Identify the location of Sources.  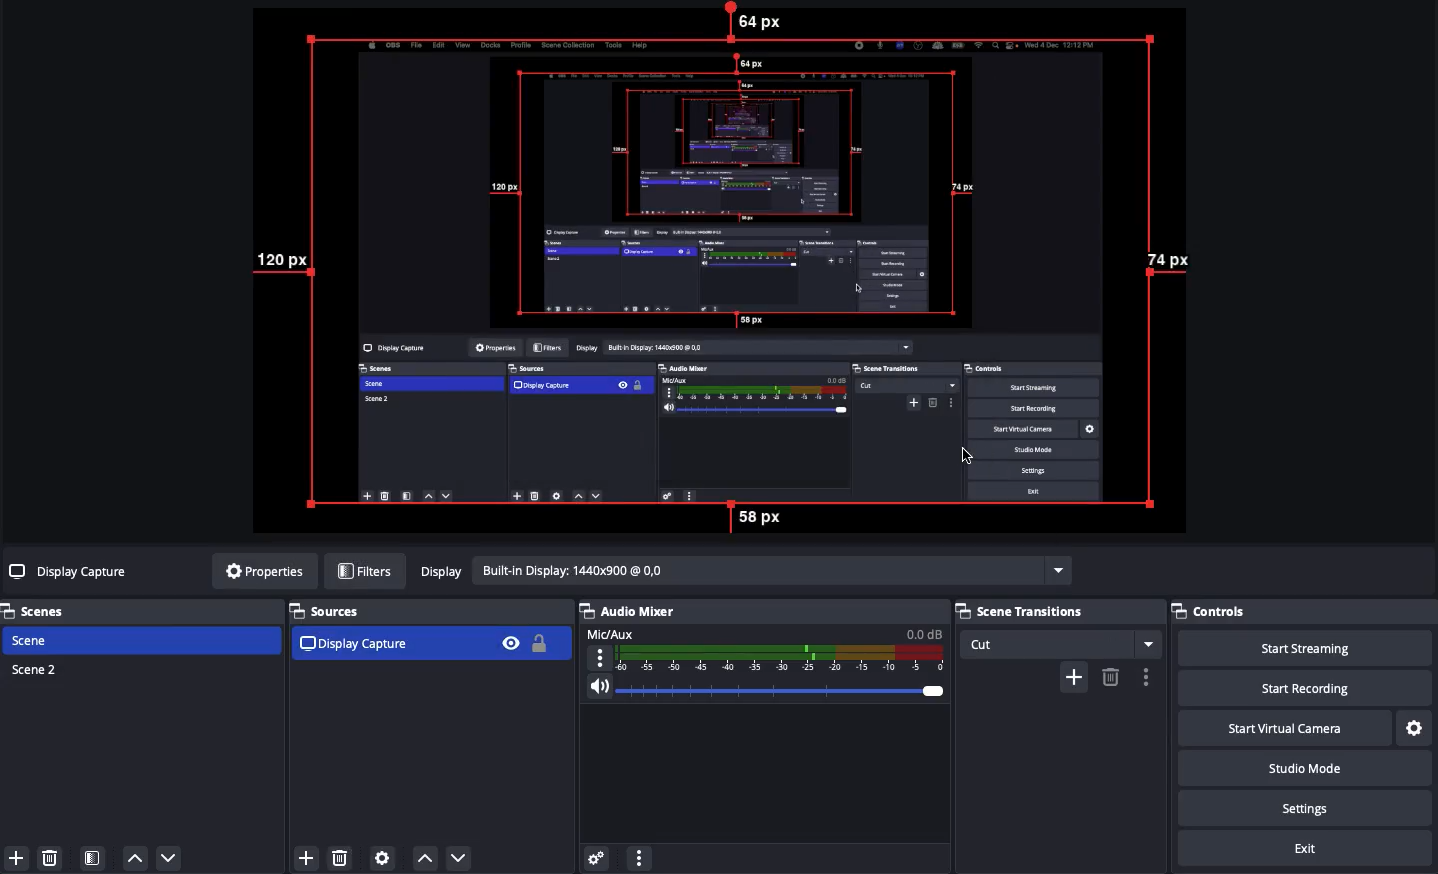
(428, 632).